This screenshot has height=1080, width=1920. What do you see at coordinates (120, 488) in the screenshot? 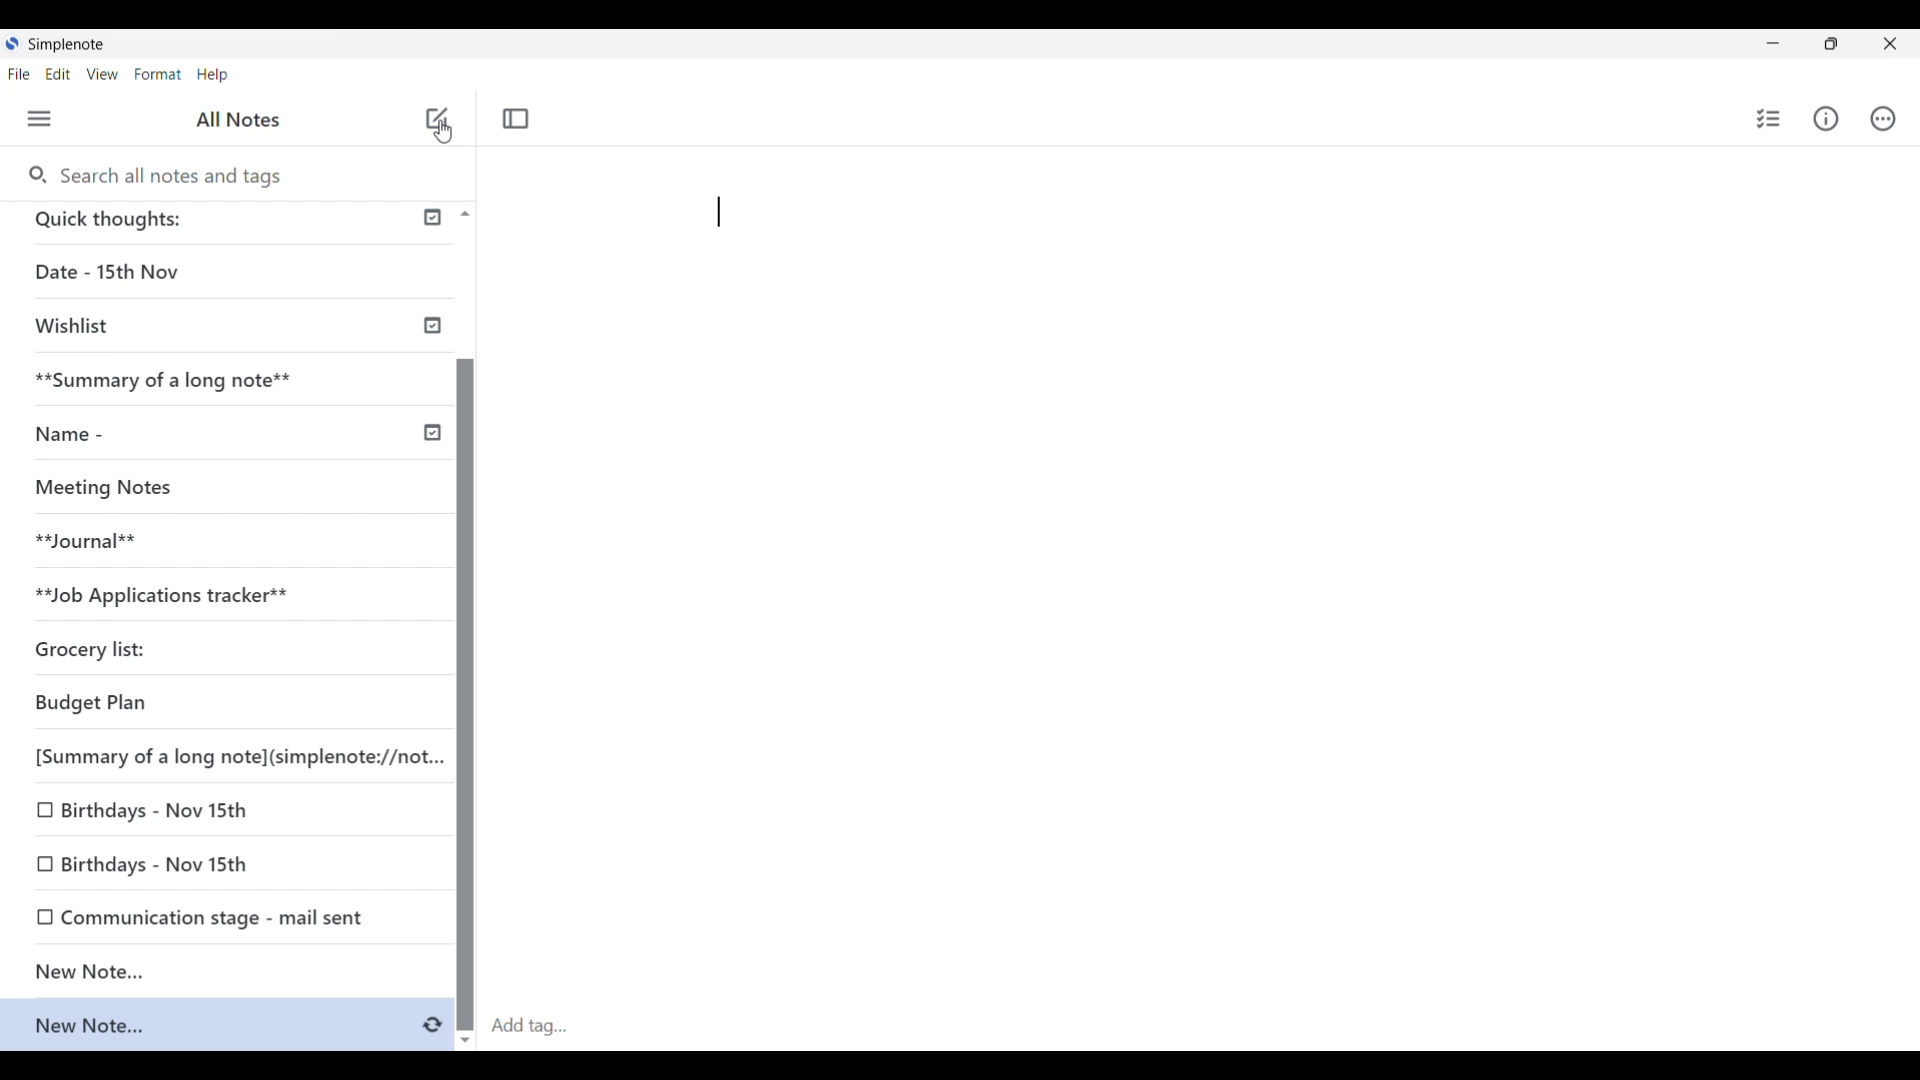
I see `Missing Notes` at bounding box center [120, 488].